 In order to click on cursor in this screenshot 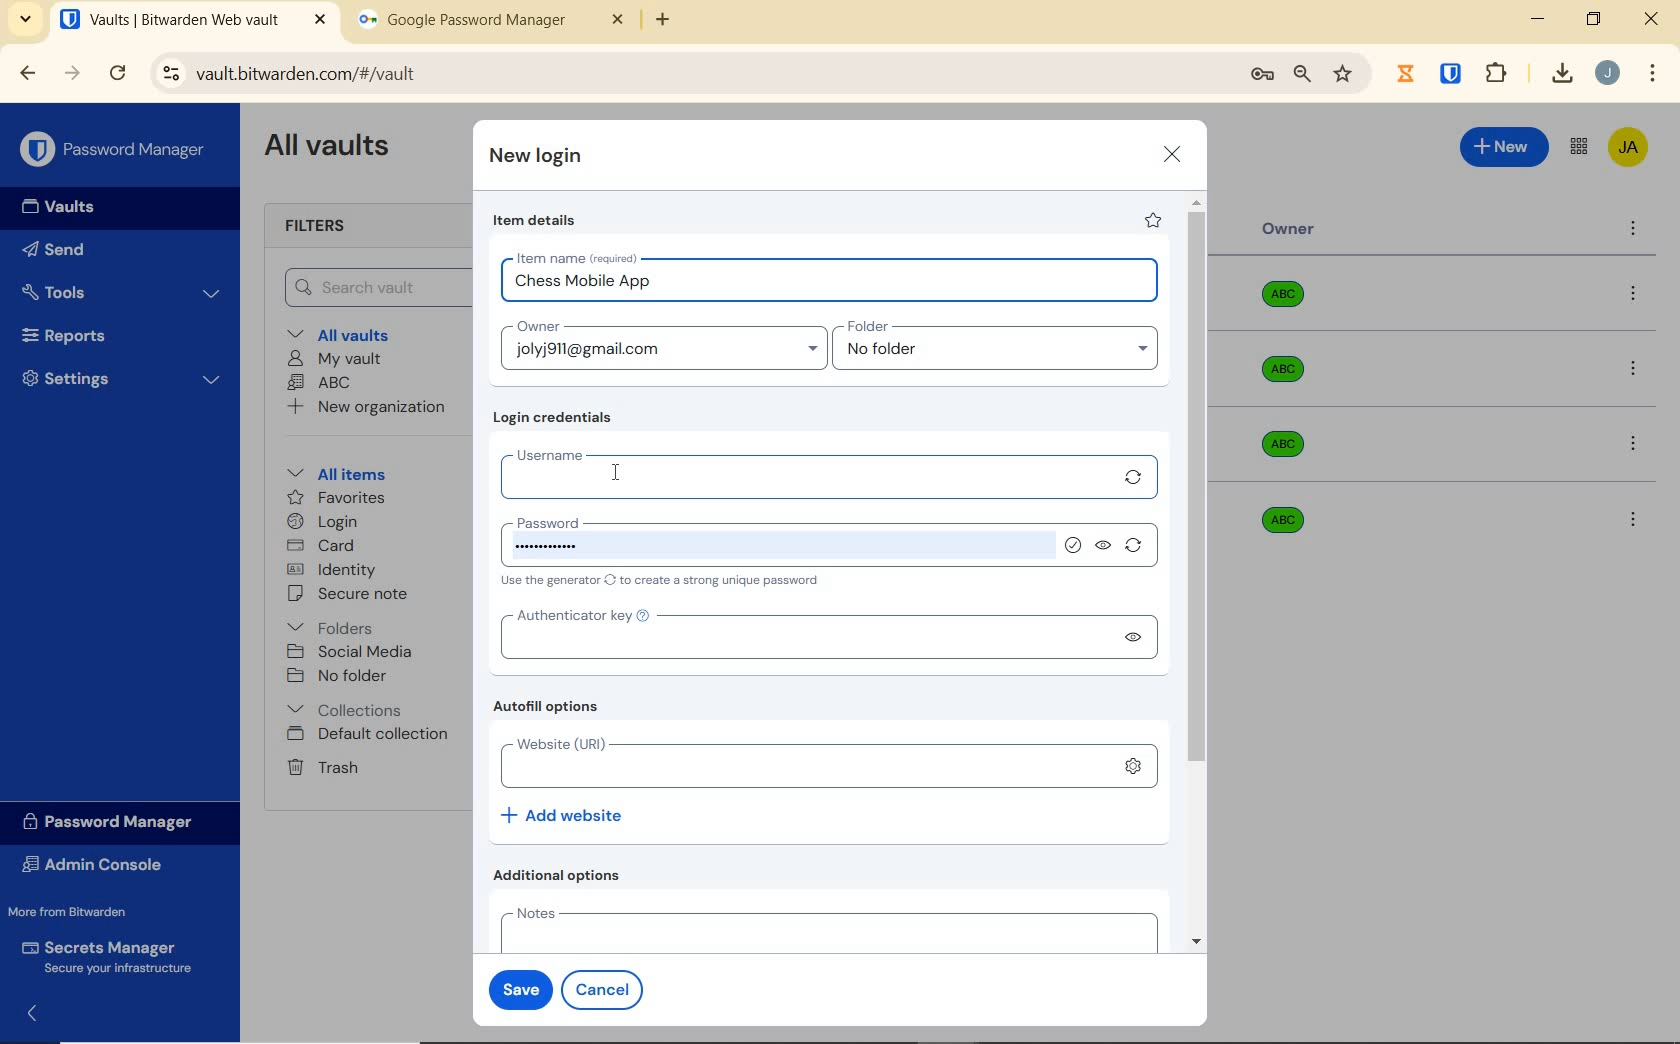, I will do `click(618, 473)`.